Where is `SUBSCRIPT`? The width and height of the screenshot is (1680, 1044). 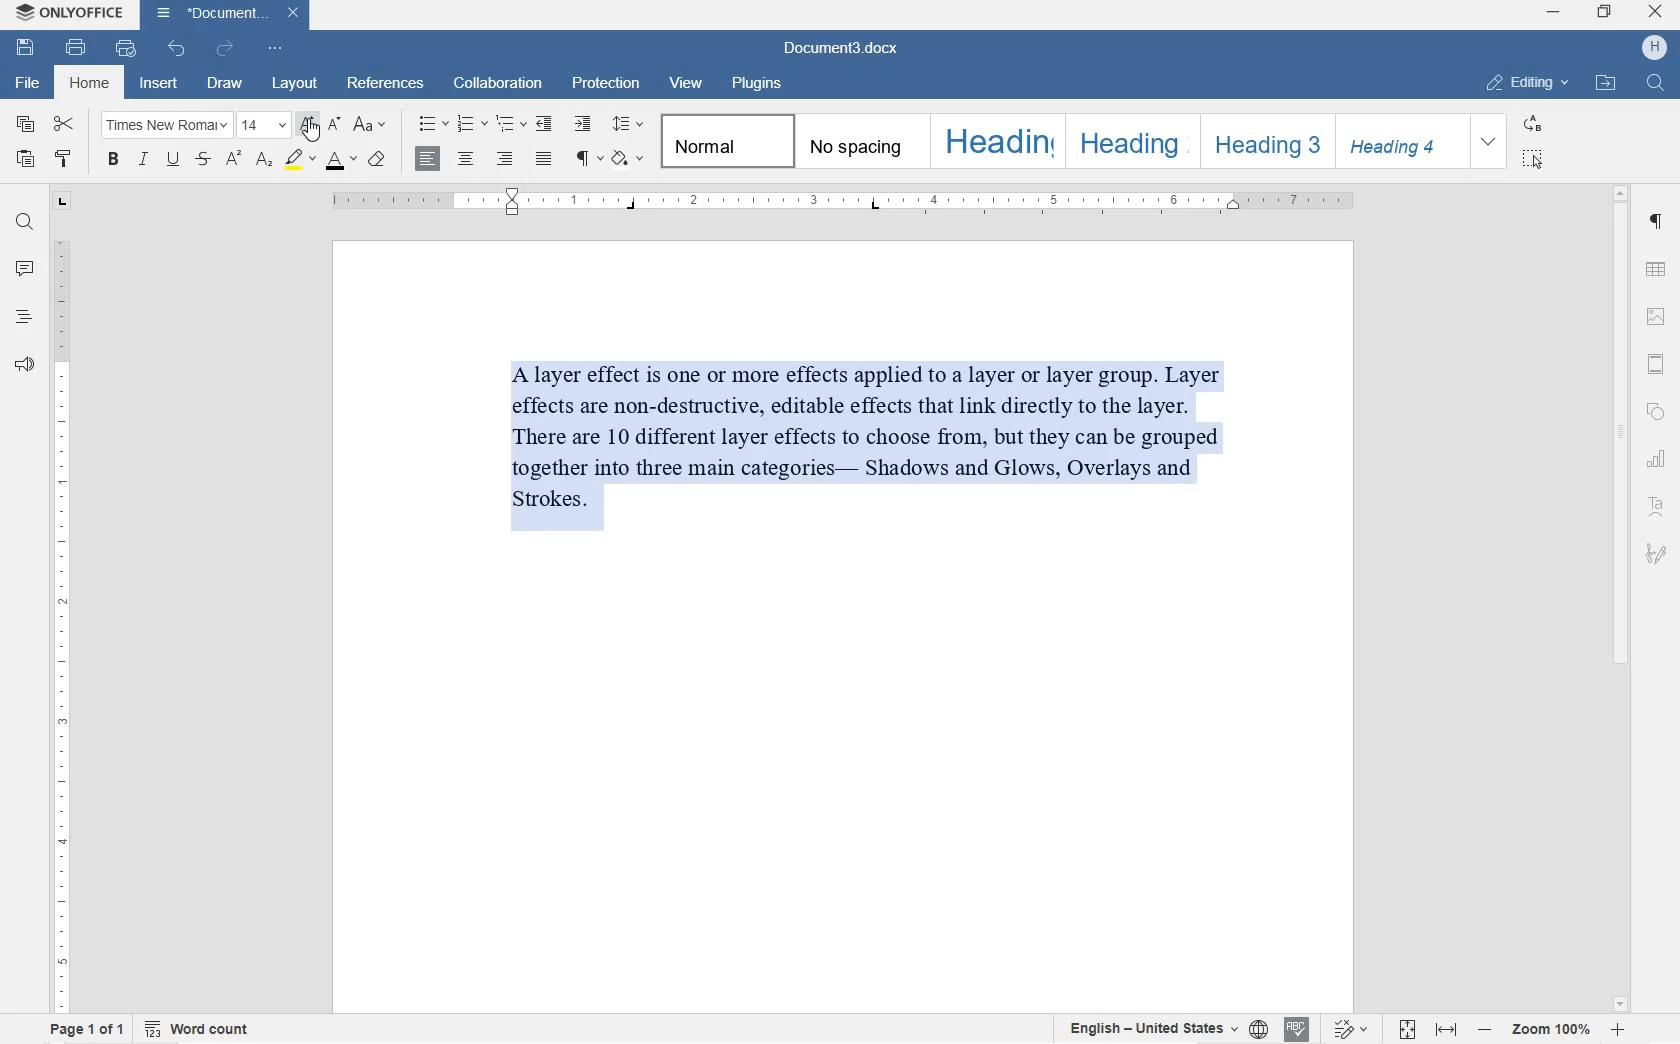 SUBSCRIPT is located at coordinates (265, 162).